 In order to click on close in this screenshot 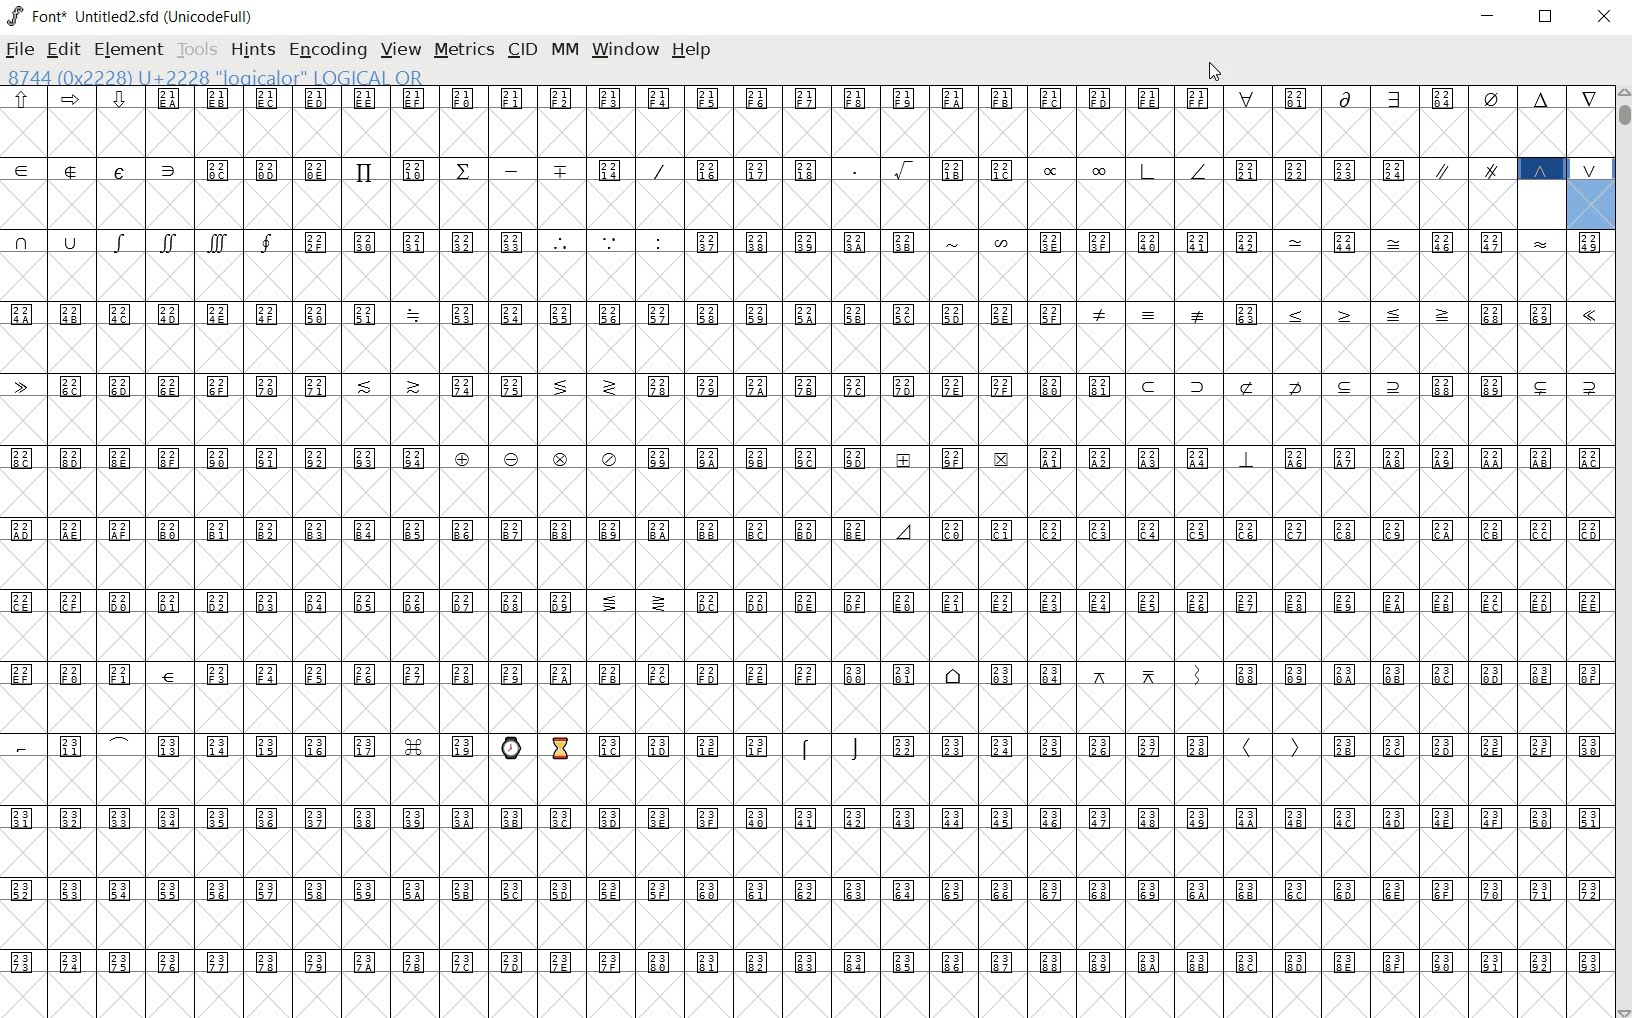, I will do `click(1217, 73)`.